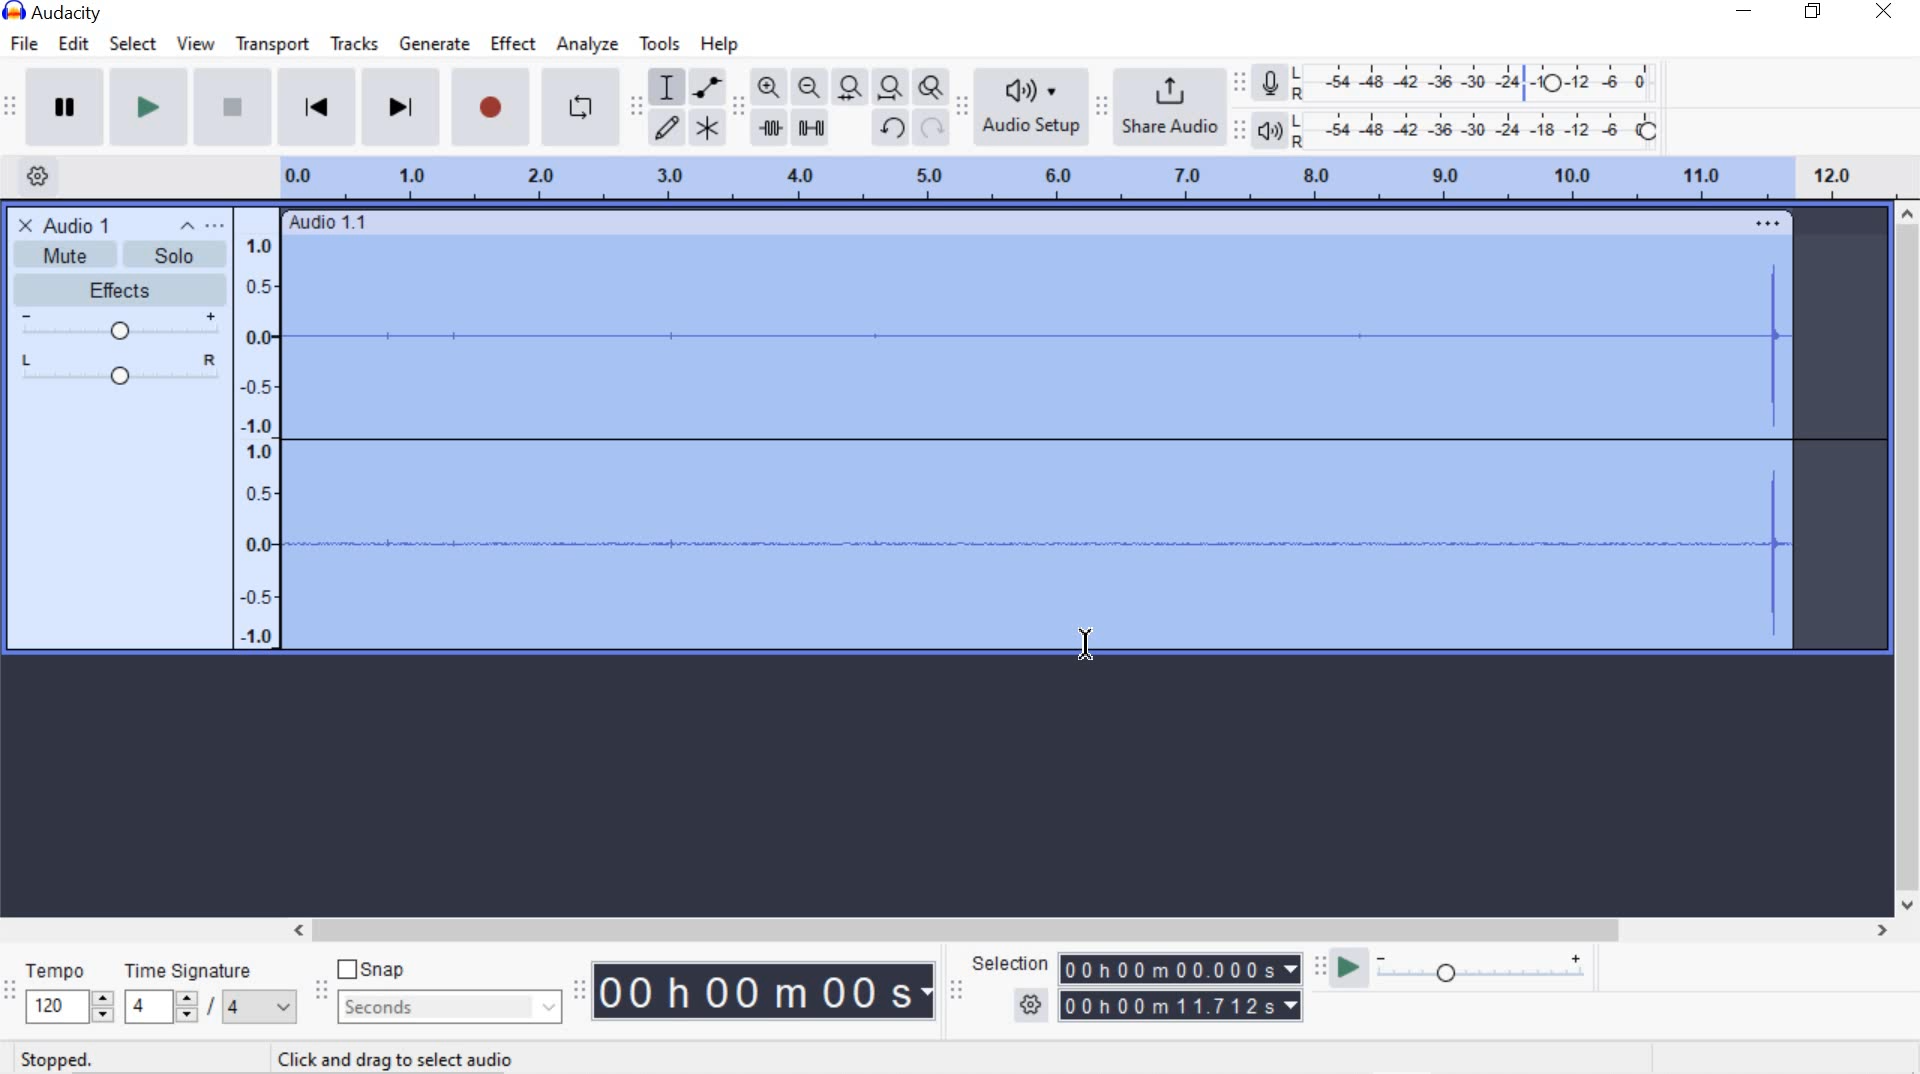 This screenshot has height=1074, width=1920. I want to click on edit, so click(73, 43).